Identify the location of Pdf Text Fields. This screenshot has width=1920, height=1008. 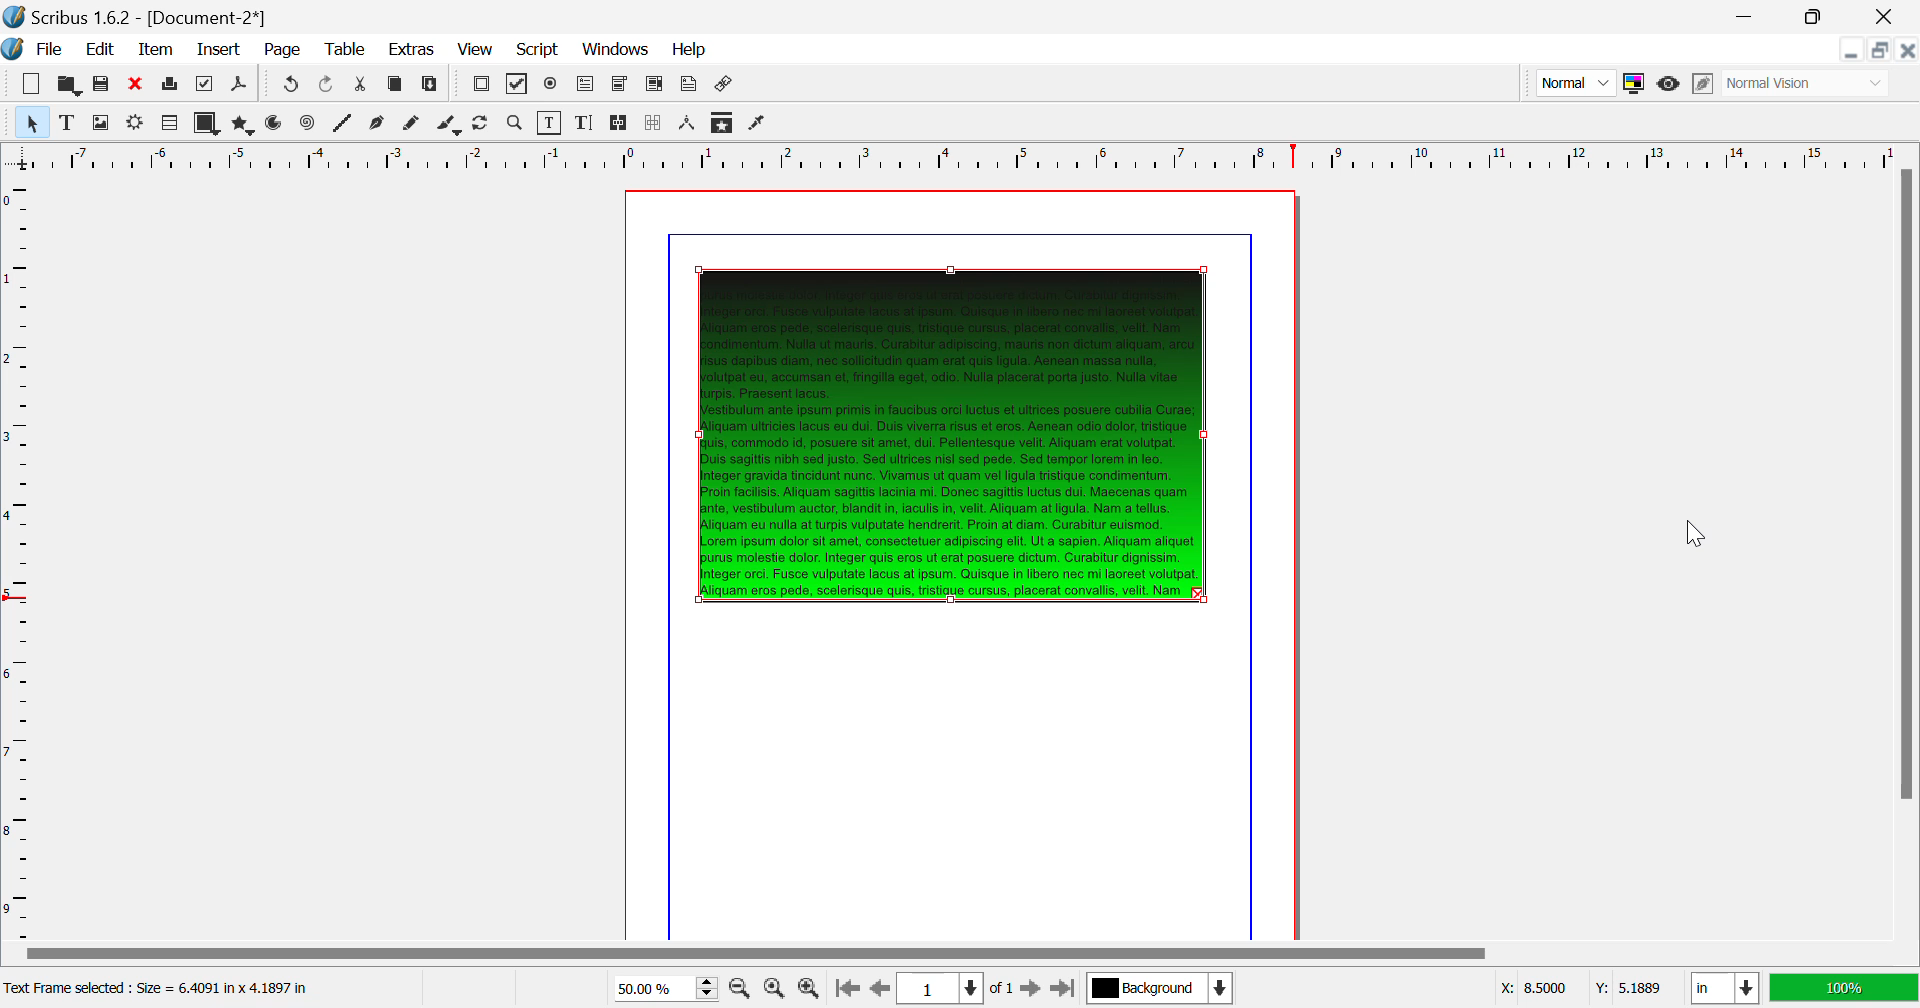
(586, 85).